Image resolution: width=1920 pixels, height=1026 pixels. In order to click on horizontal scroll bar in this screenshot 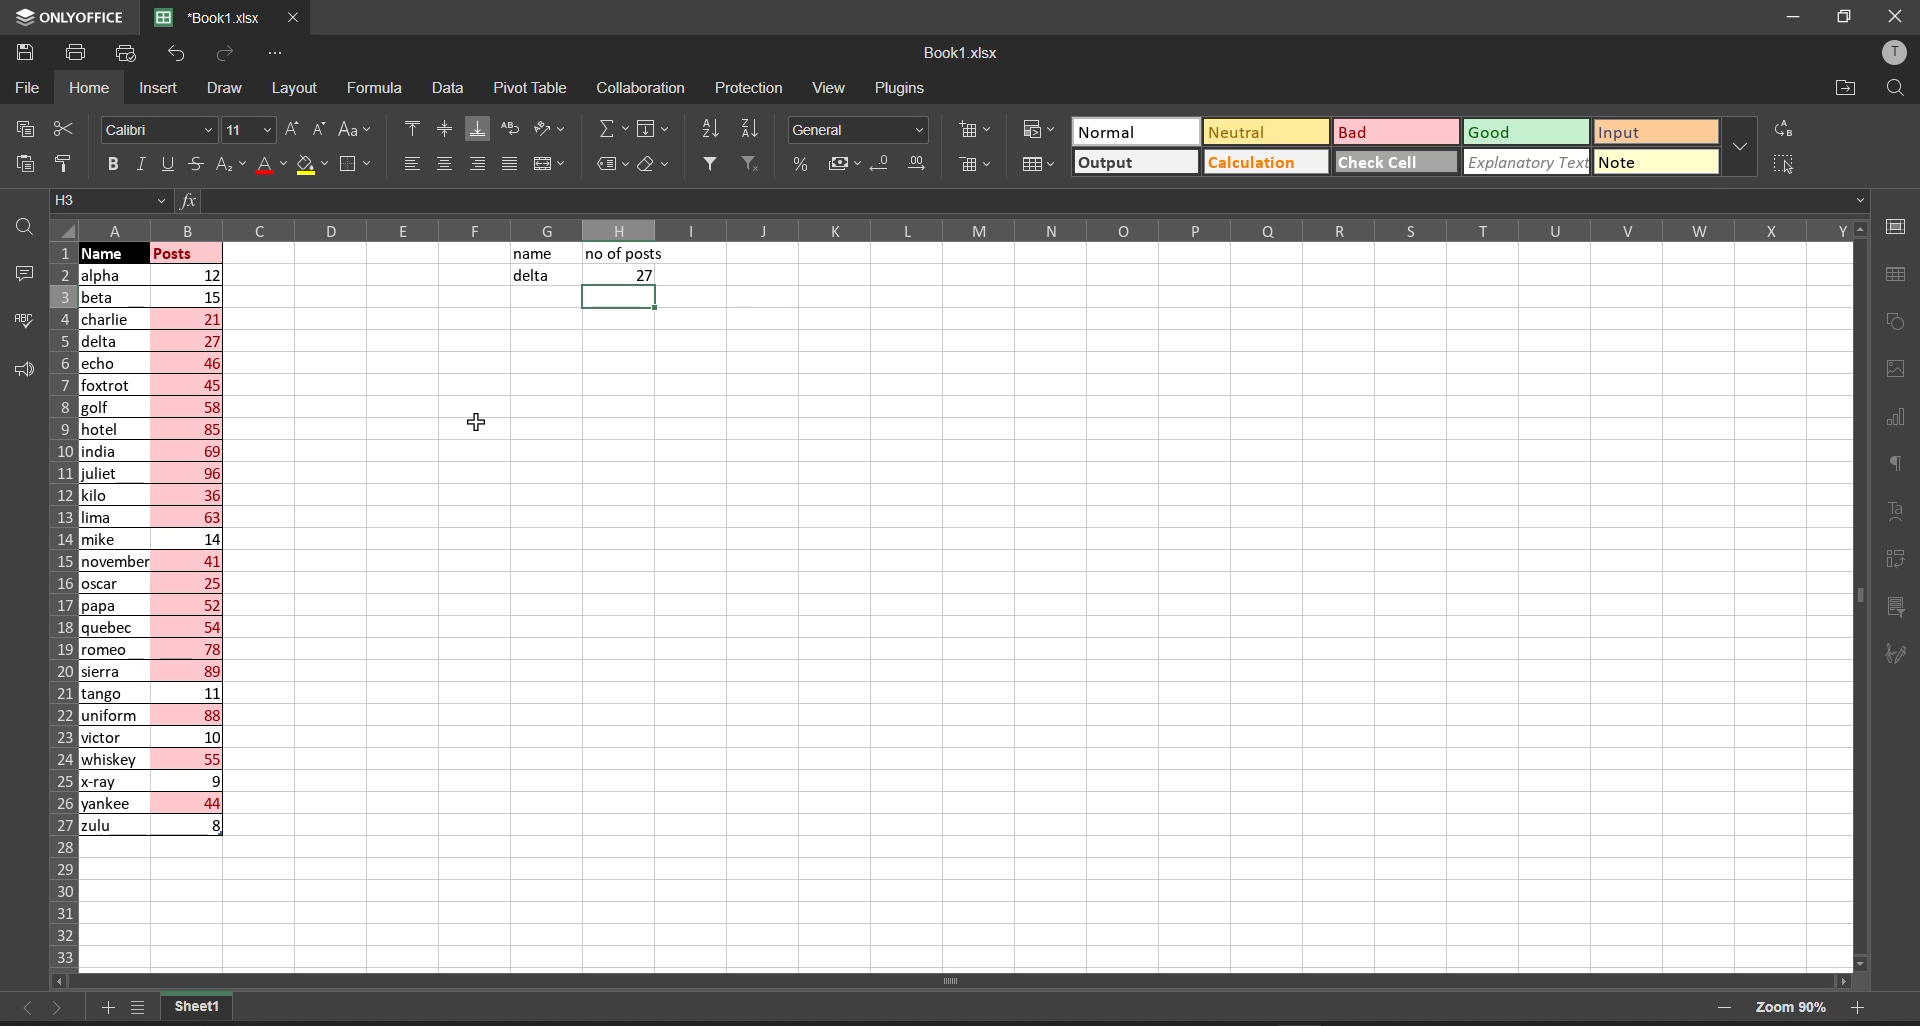, I will do `click(956, 981)`.